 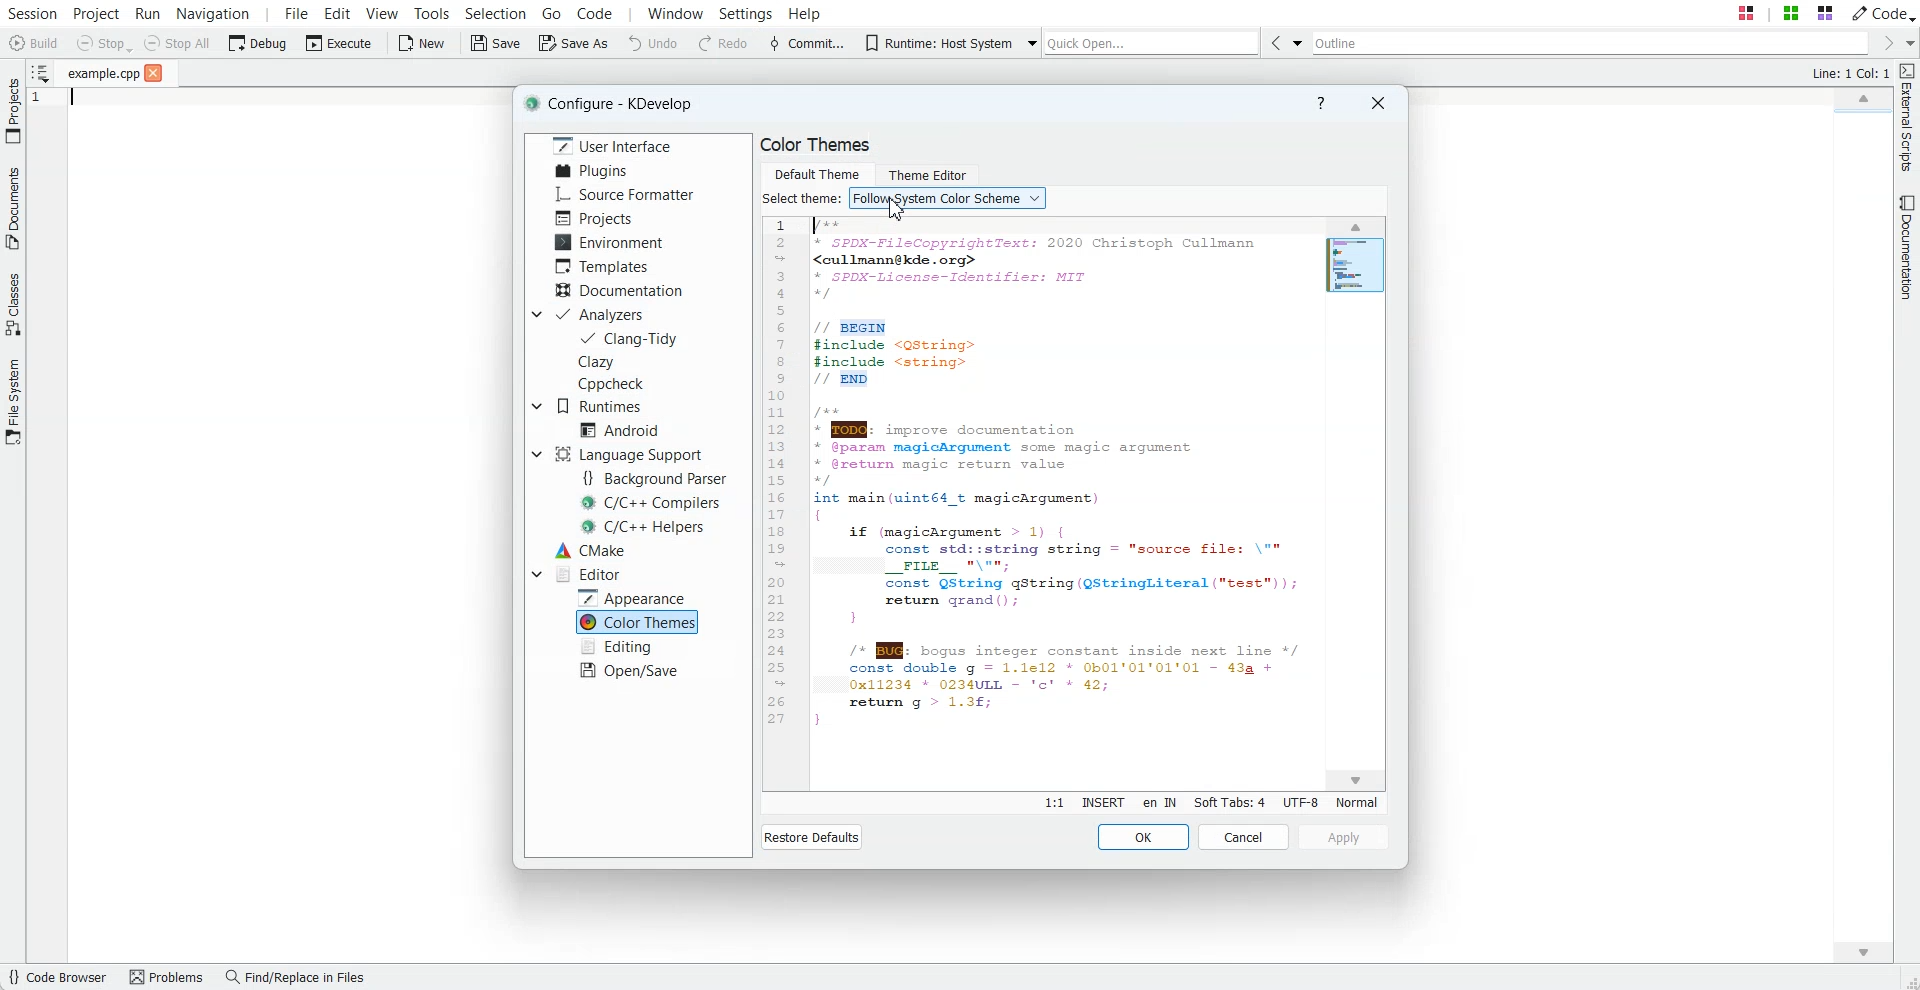 What do you see at coordinates (802, 199) in the screenshot?
I see `Text` at bounding box center [802, 199].